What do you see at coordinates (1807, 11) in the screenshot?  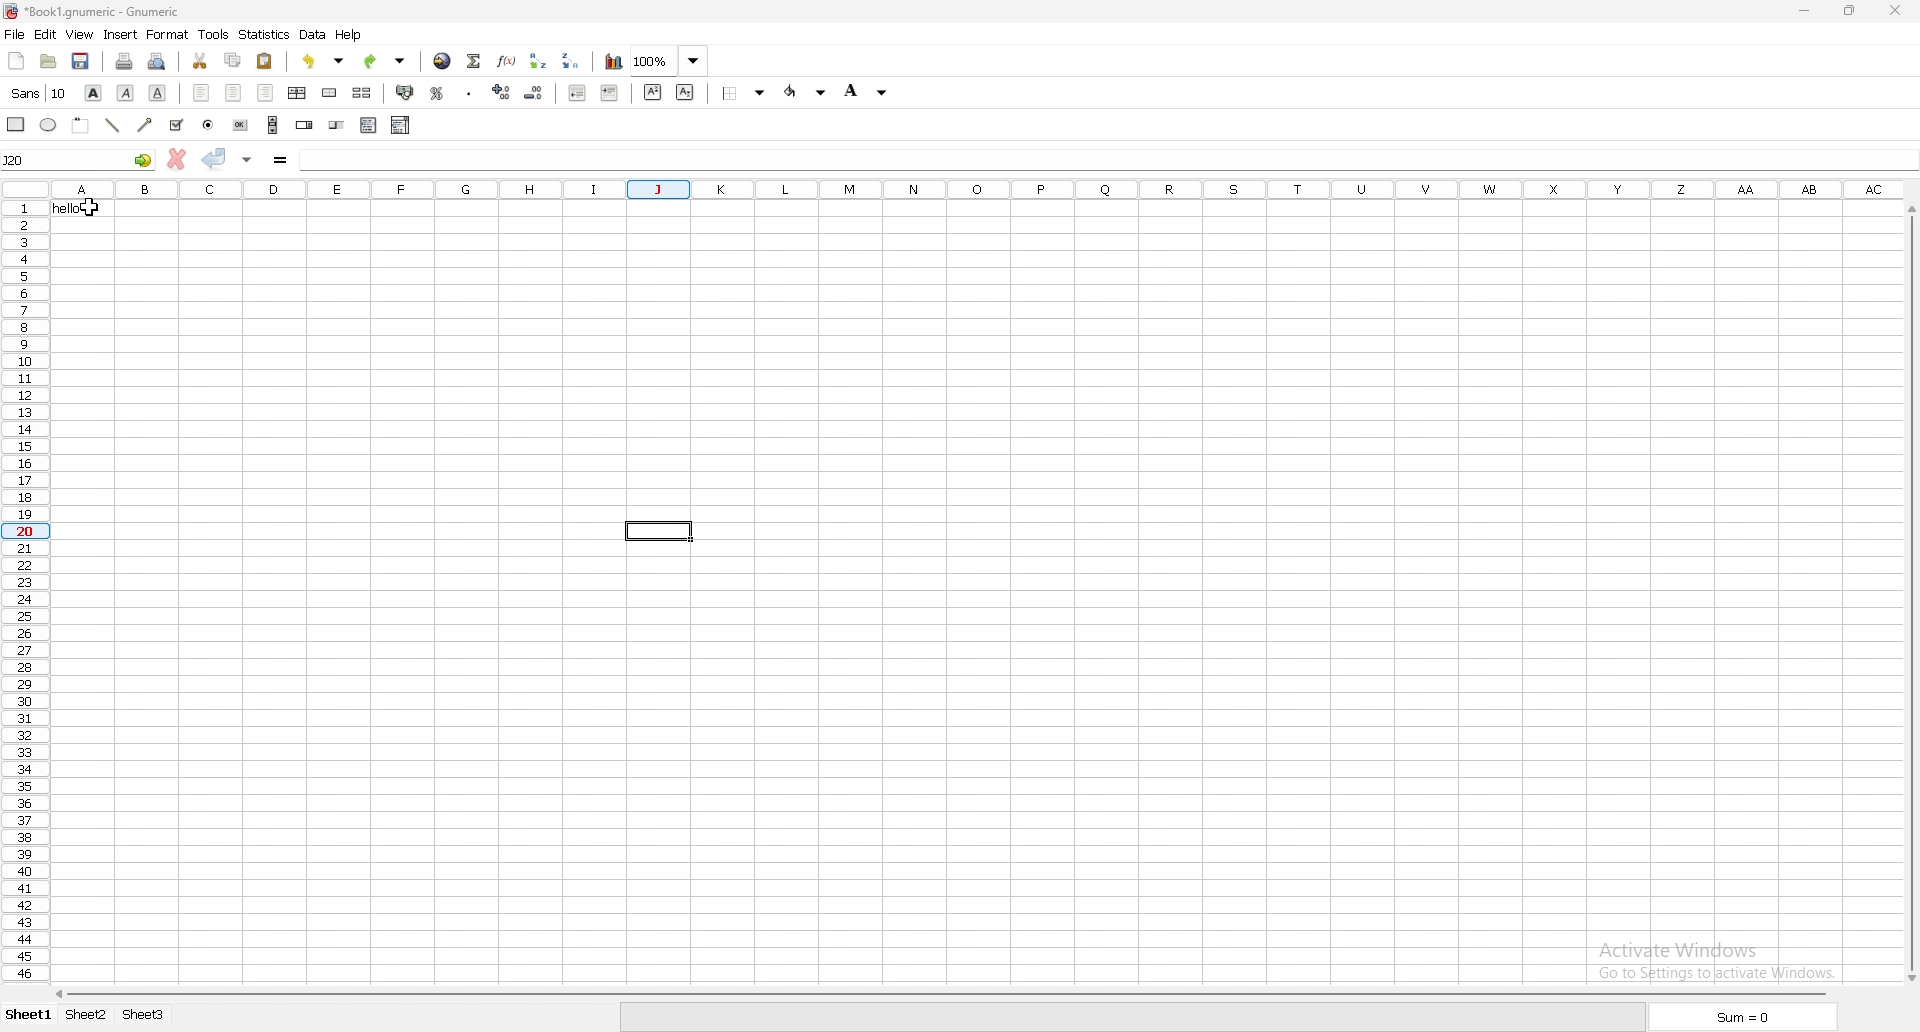 I see `minimize` at bounding box center [1807, 11].